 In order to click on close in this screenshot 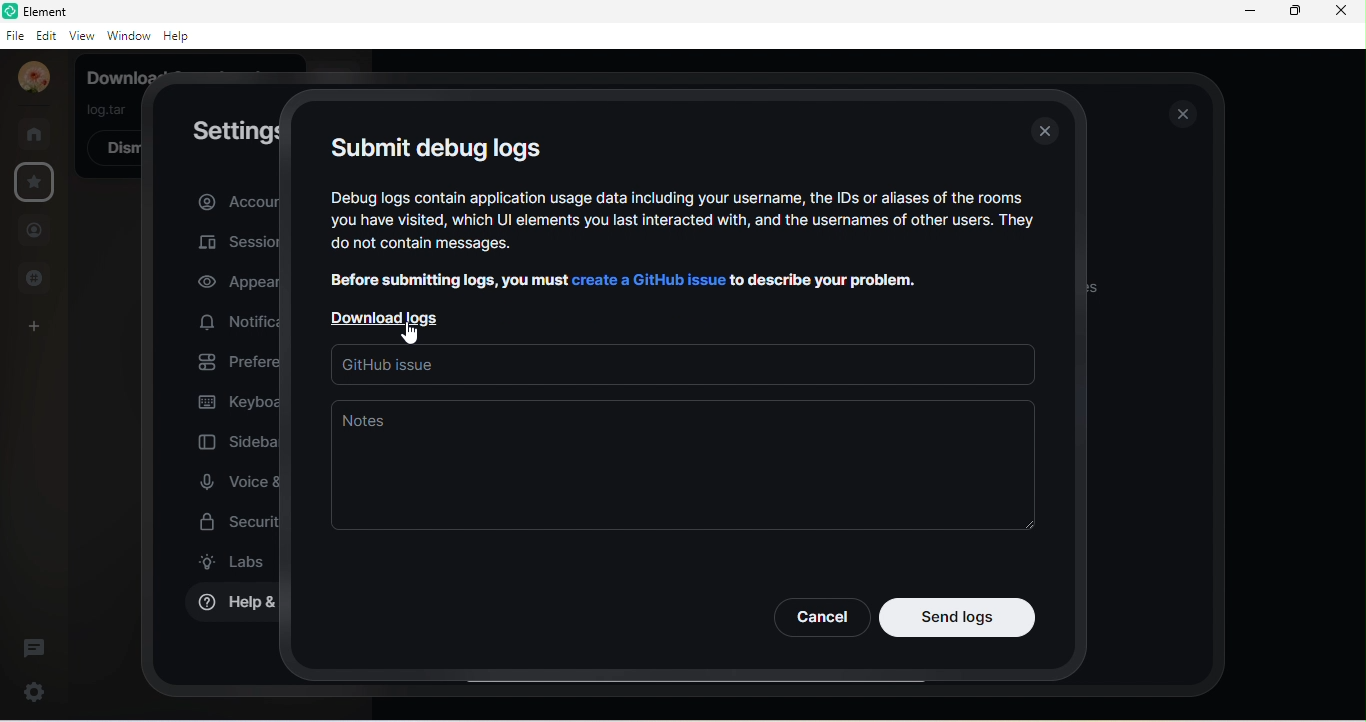, I will do `click(1048, 133)`.